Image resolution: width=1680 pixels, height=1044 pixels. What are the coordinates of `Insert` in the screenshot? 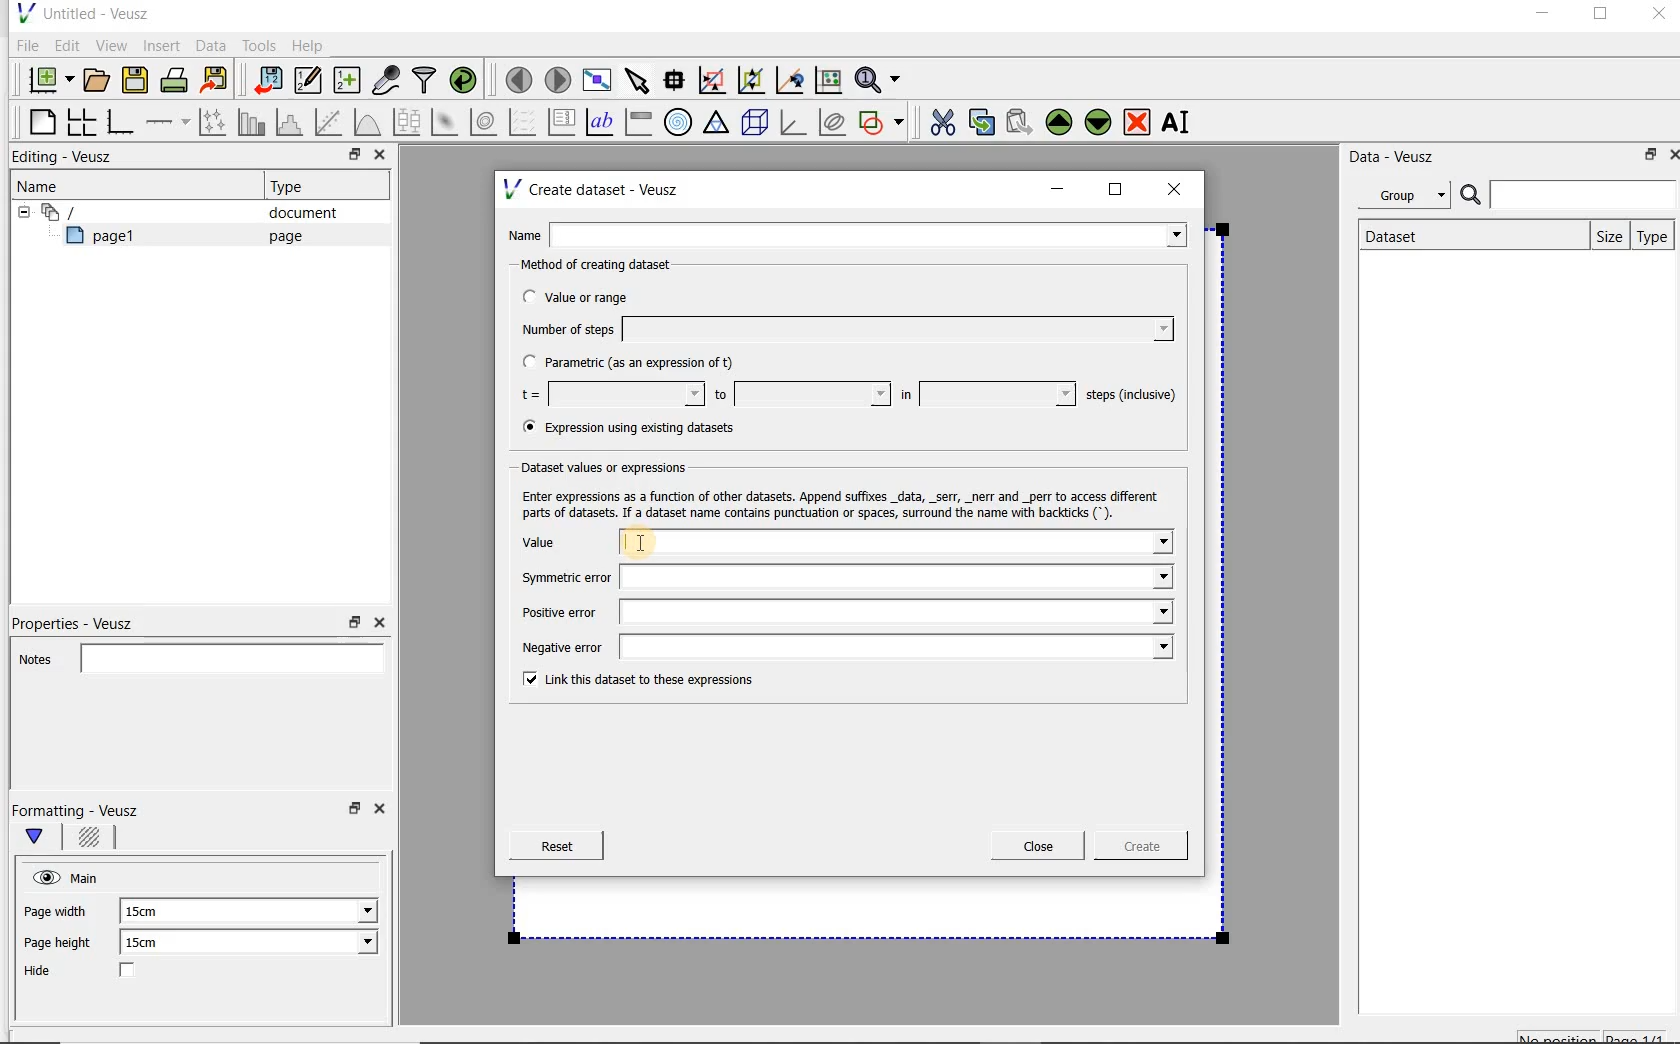 It's located at (164, 45).